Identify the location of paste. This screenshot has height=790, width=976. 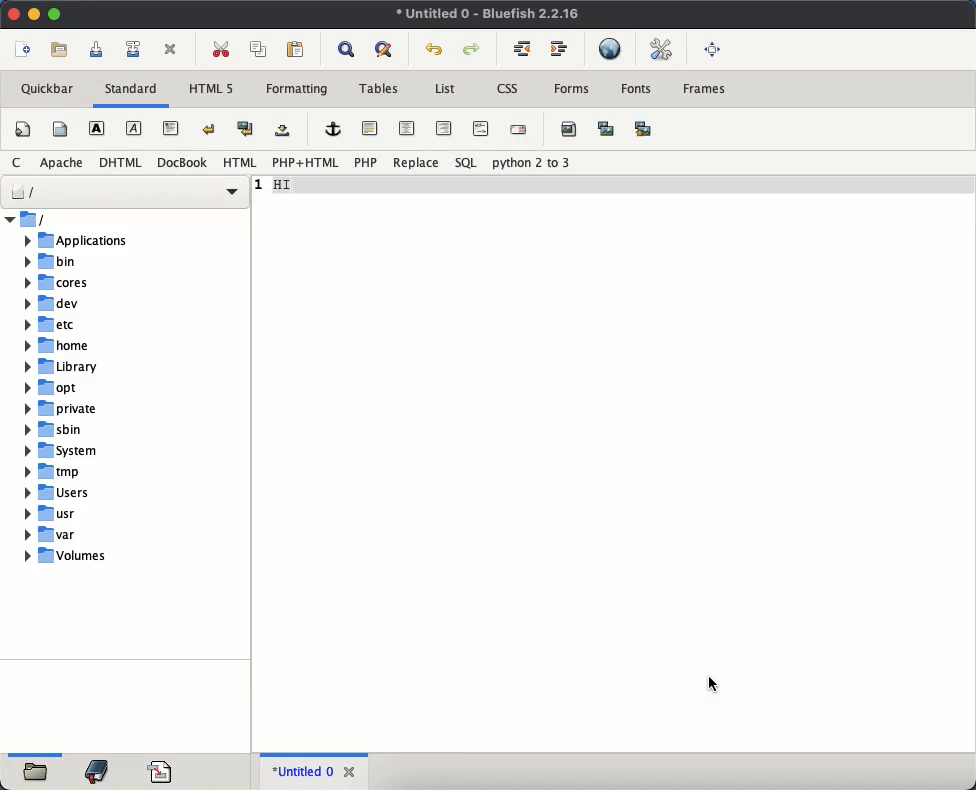
(291, 51).